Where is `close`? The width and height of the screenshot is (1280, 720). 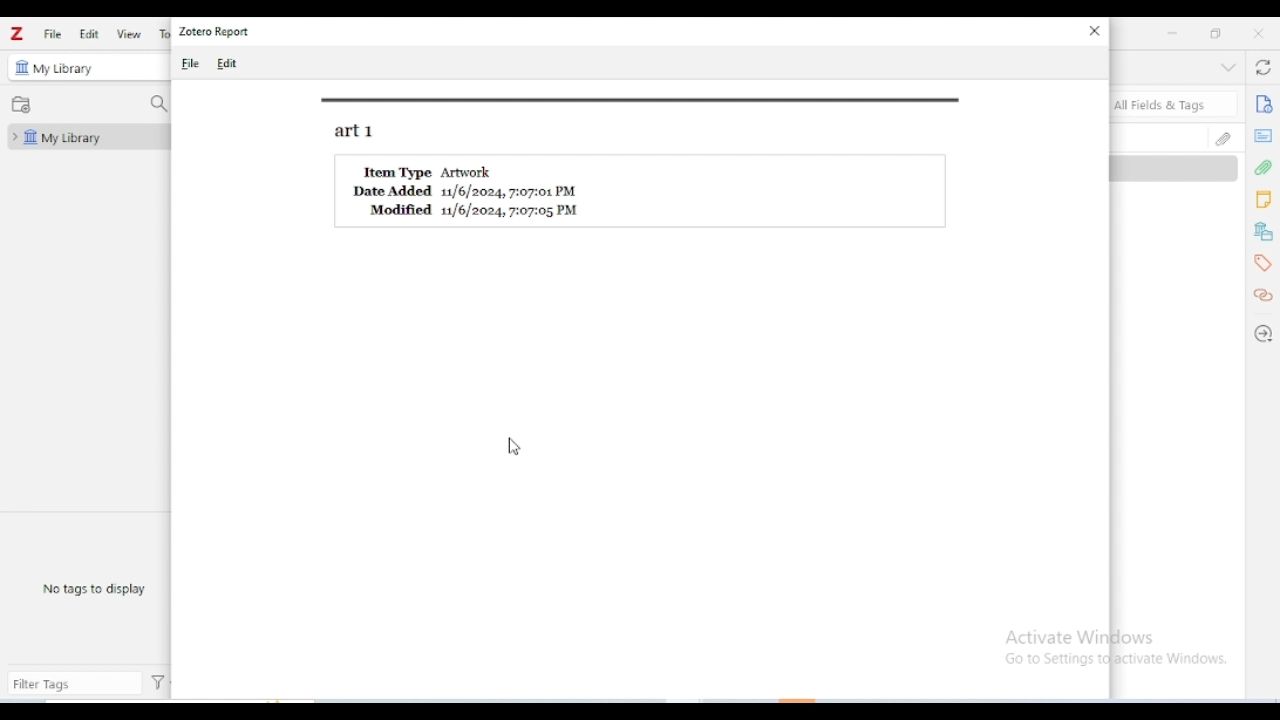 close is located at coordinates (1258, 33).